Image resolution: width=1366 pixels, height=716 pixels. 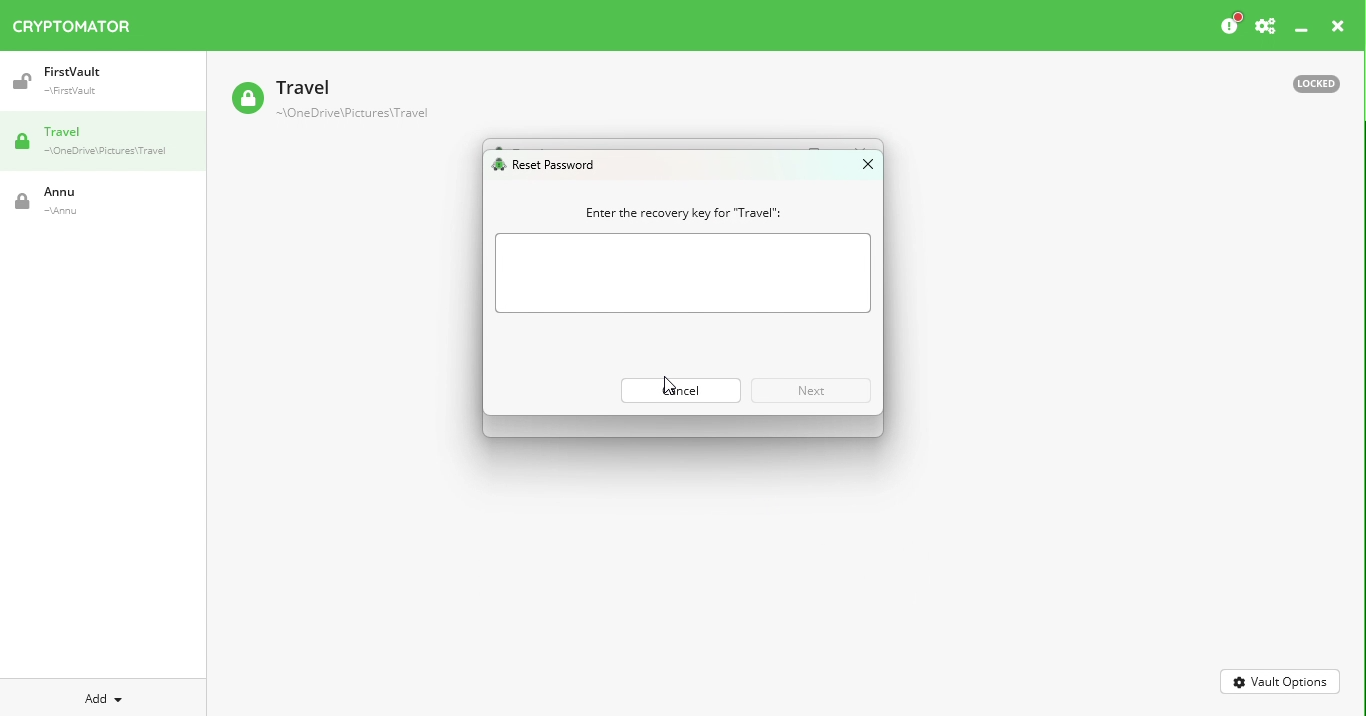 What do you see at coordinates (1281, 680) in the screenshot?
I see `Vault options` at bounding box center [1281, 680].